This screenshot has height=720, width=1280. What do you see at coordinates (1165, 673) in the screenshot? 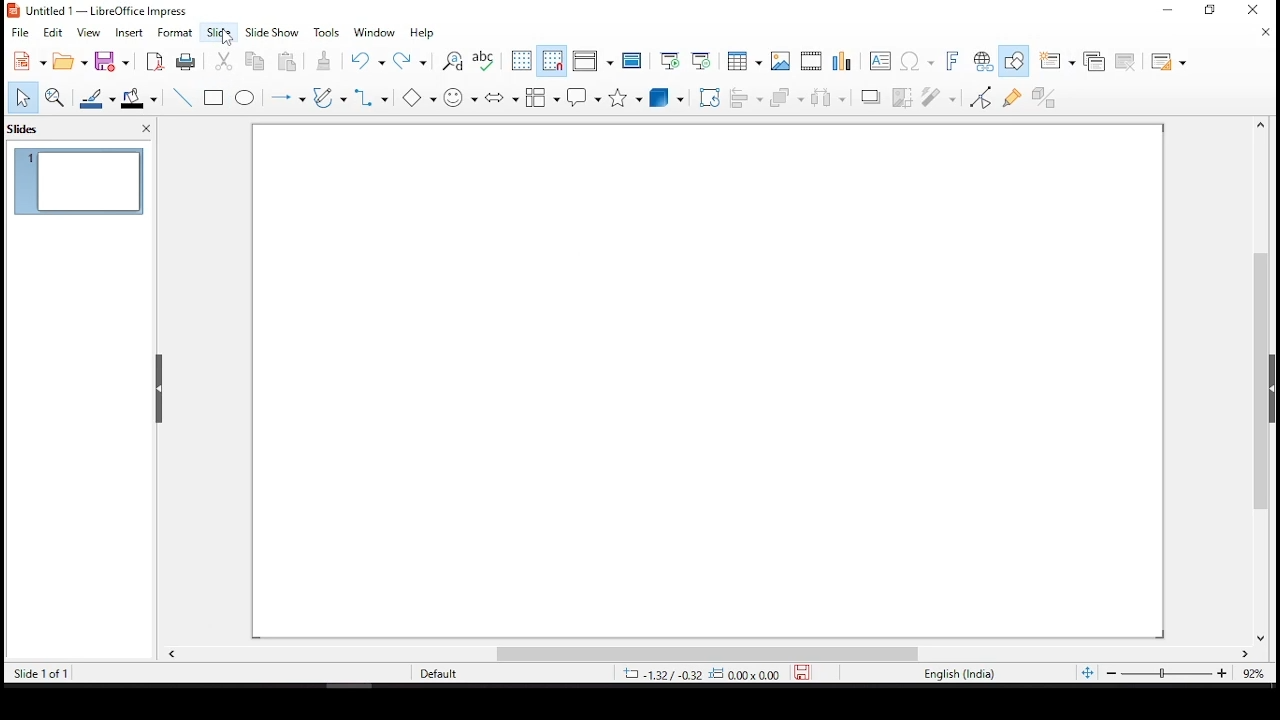
I see `zoom slider` at bounding box center [1165, 673].